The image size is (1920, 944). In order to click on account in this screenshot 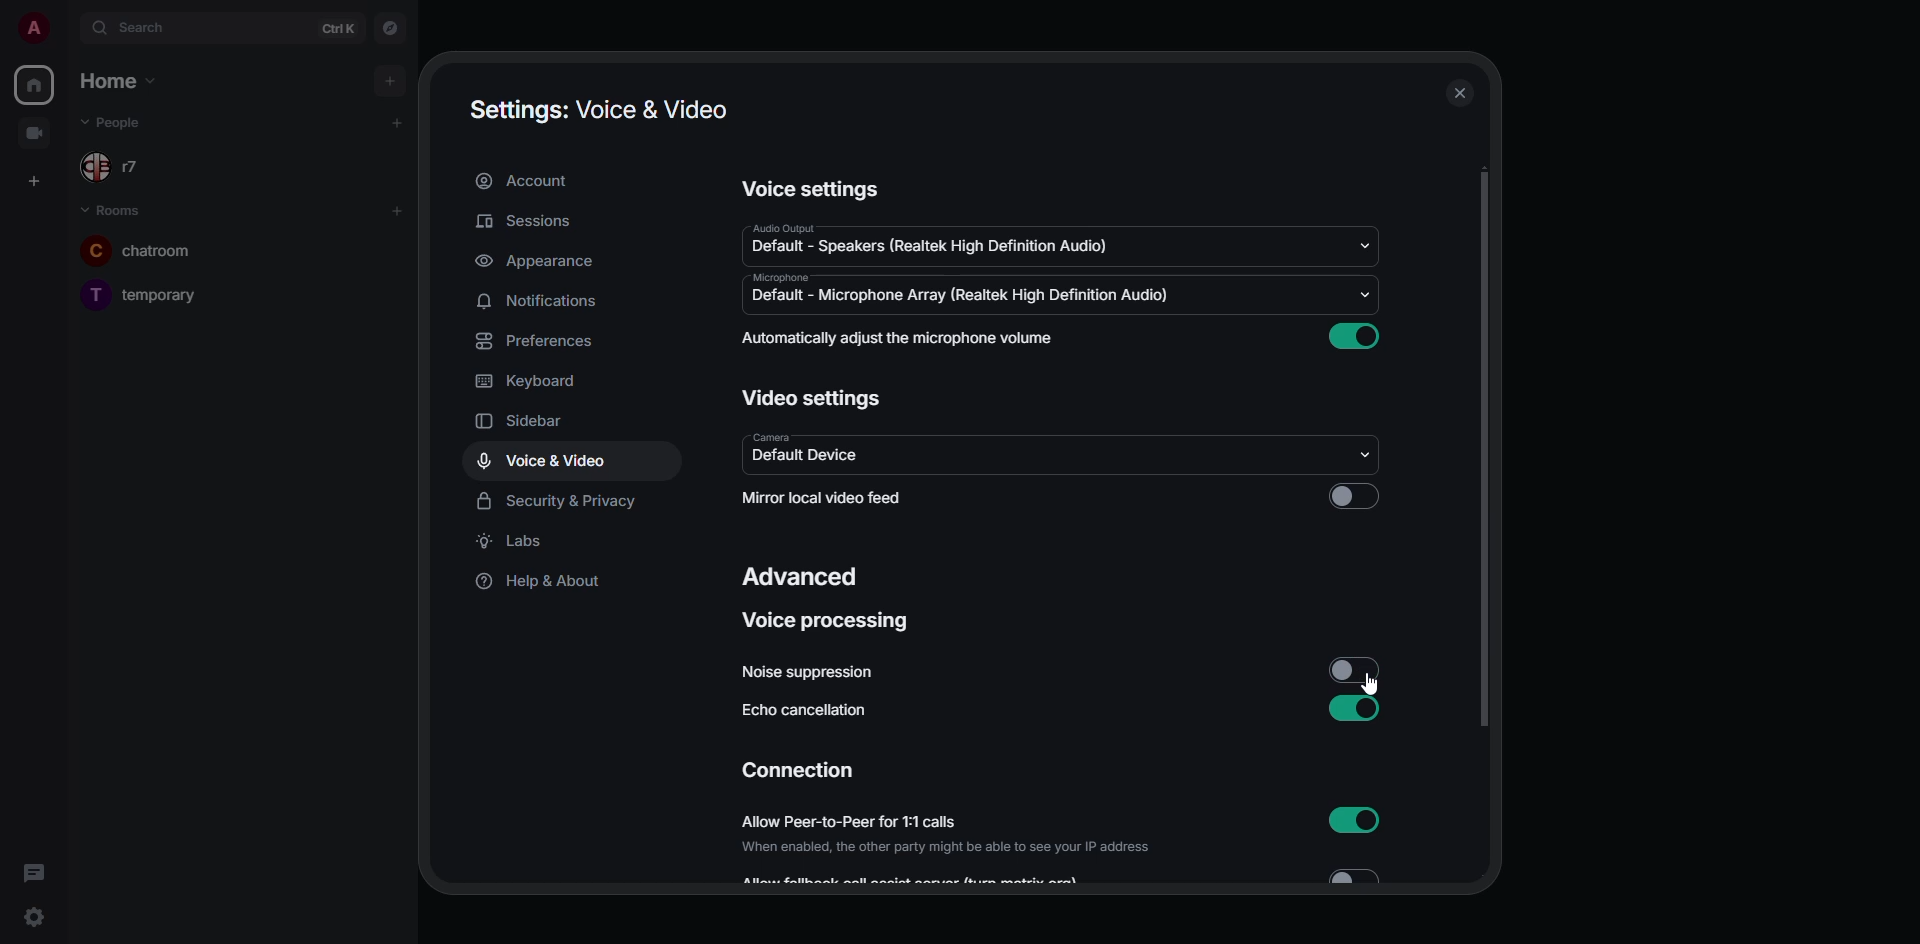, I will do `click(529, 181)`.